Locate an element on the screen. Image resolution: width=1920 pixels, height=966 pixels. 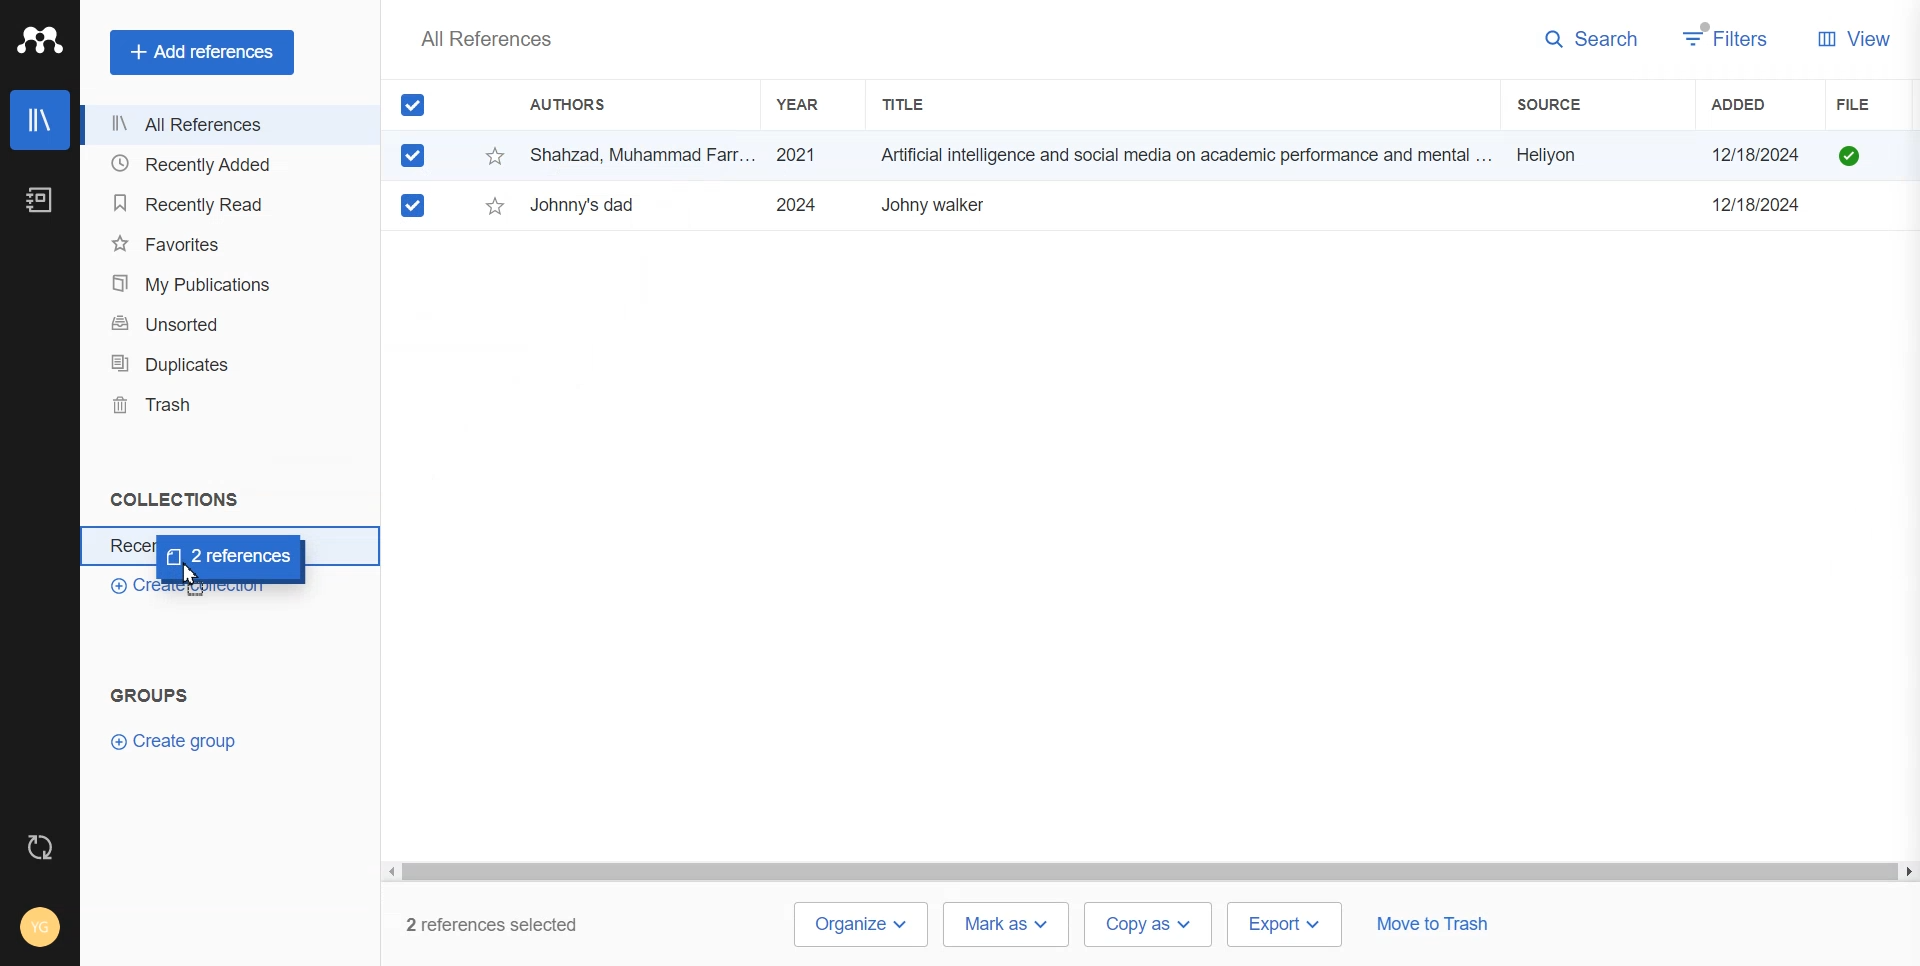
Move to trash is located at coordinates (1432, 926).